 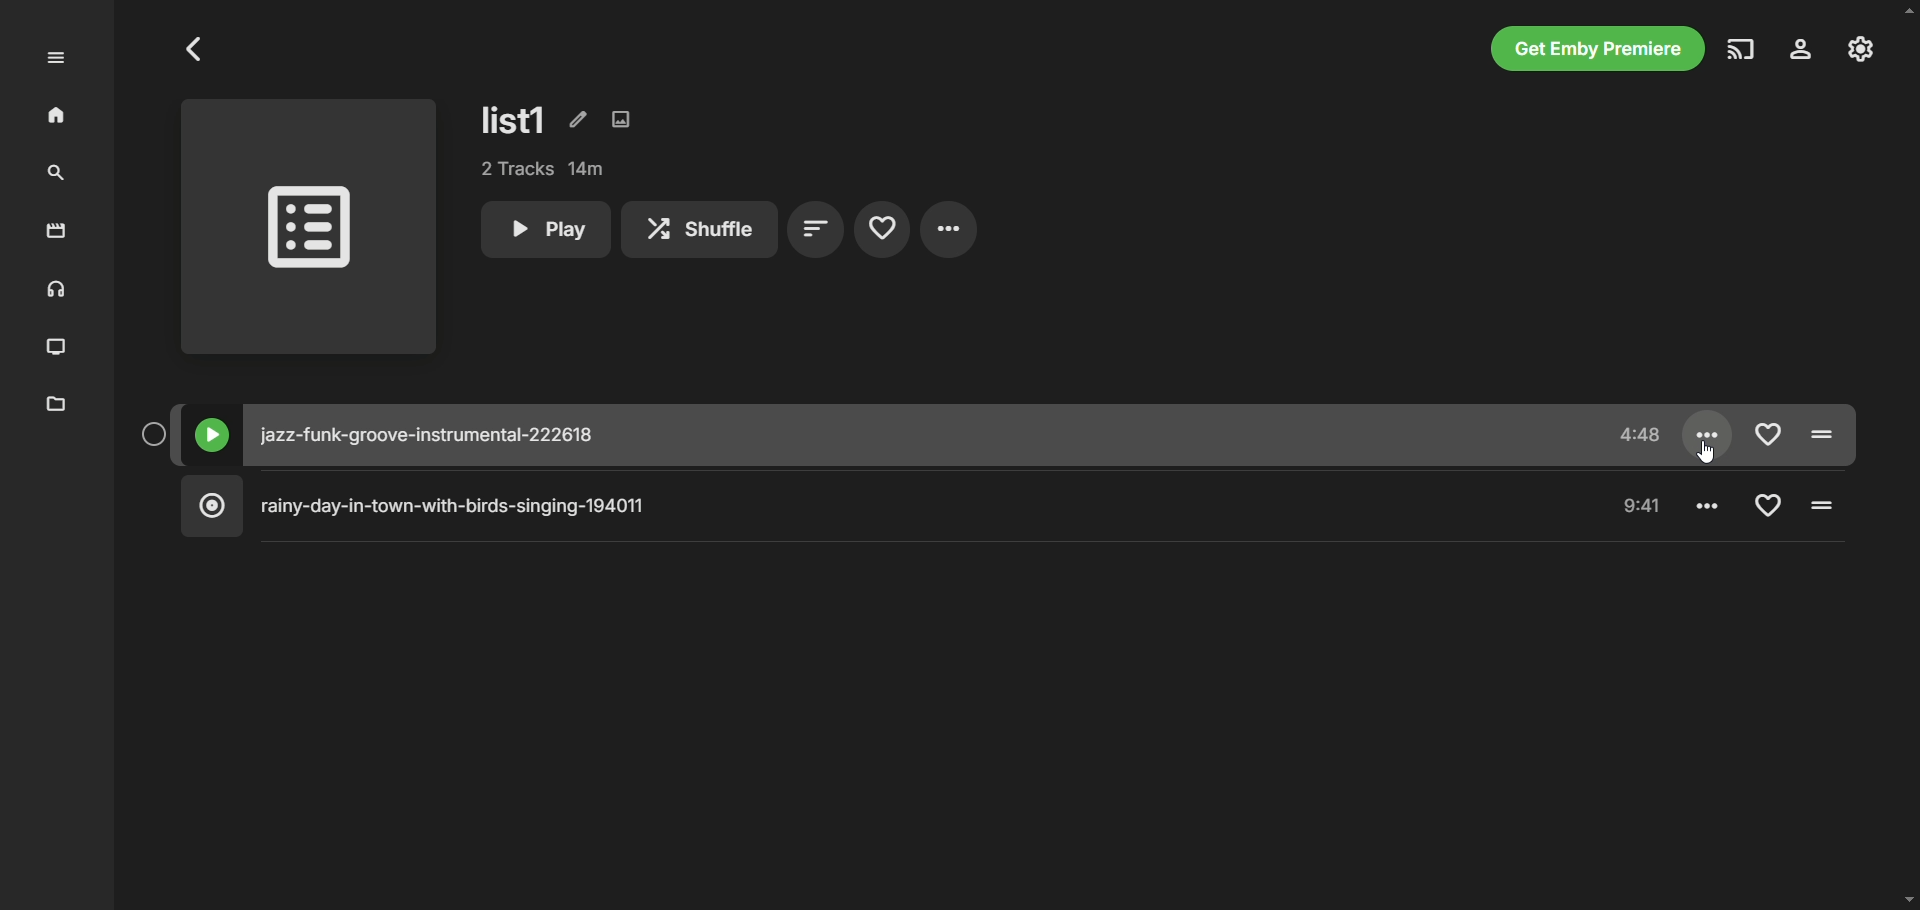 I want to click on Pause/Play, so click(x=1822, y=434).